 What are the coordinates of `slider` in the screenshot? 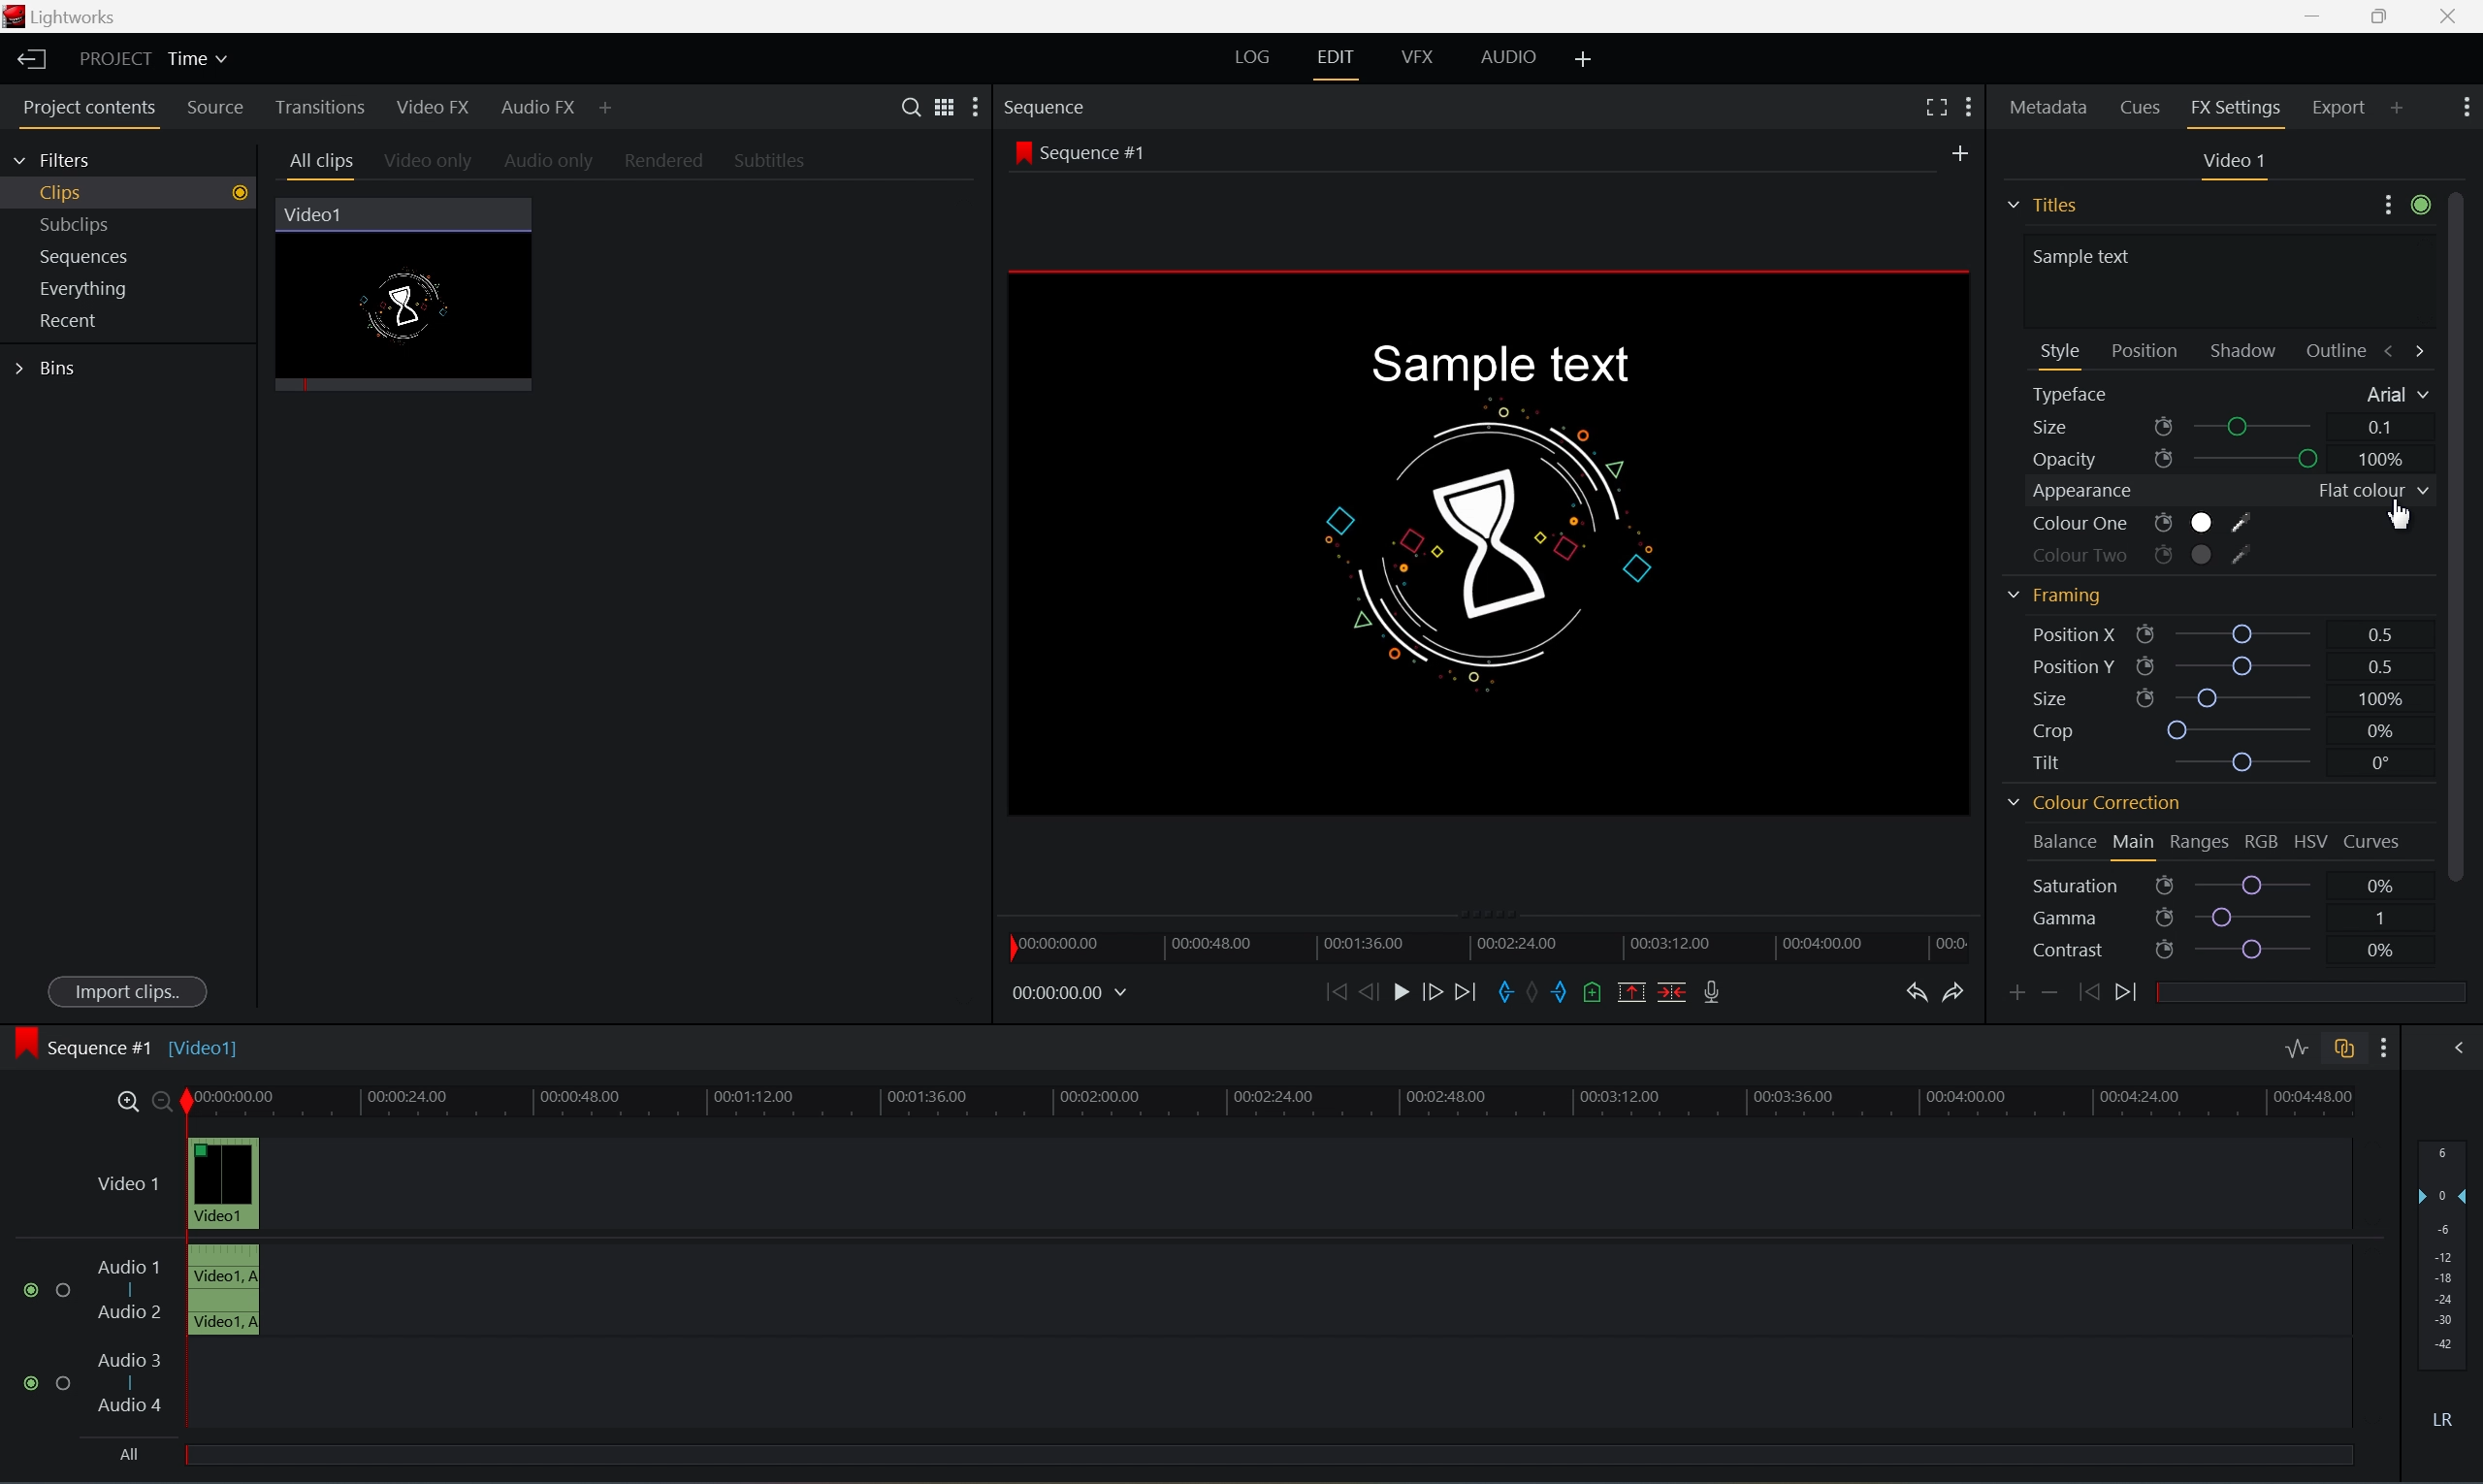 It's located at (2261, 460).